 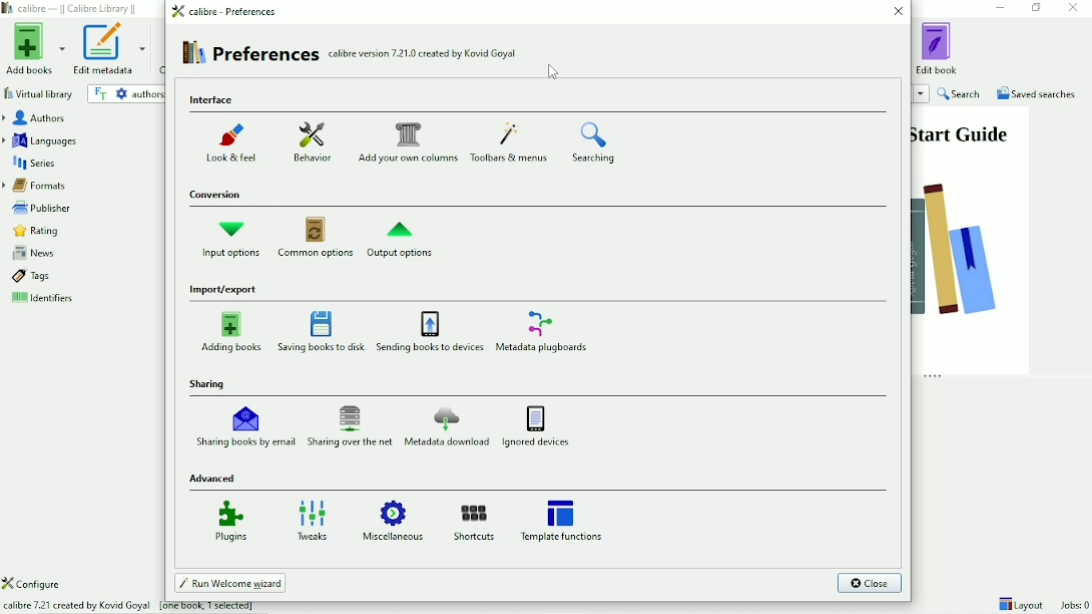 I want to click on Calibre Library, so click(x=72, y=9).